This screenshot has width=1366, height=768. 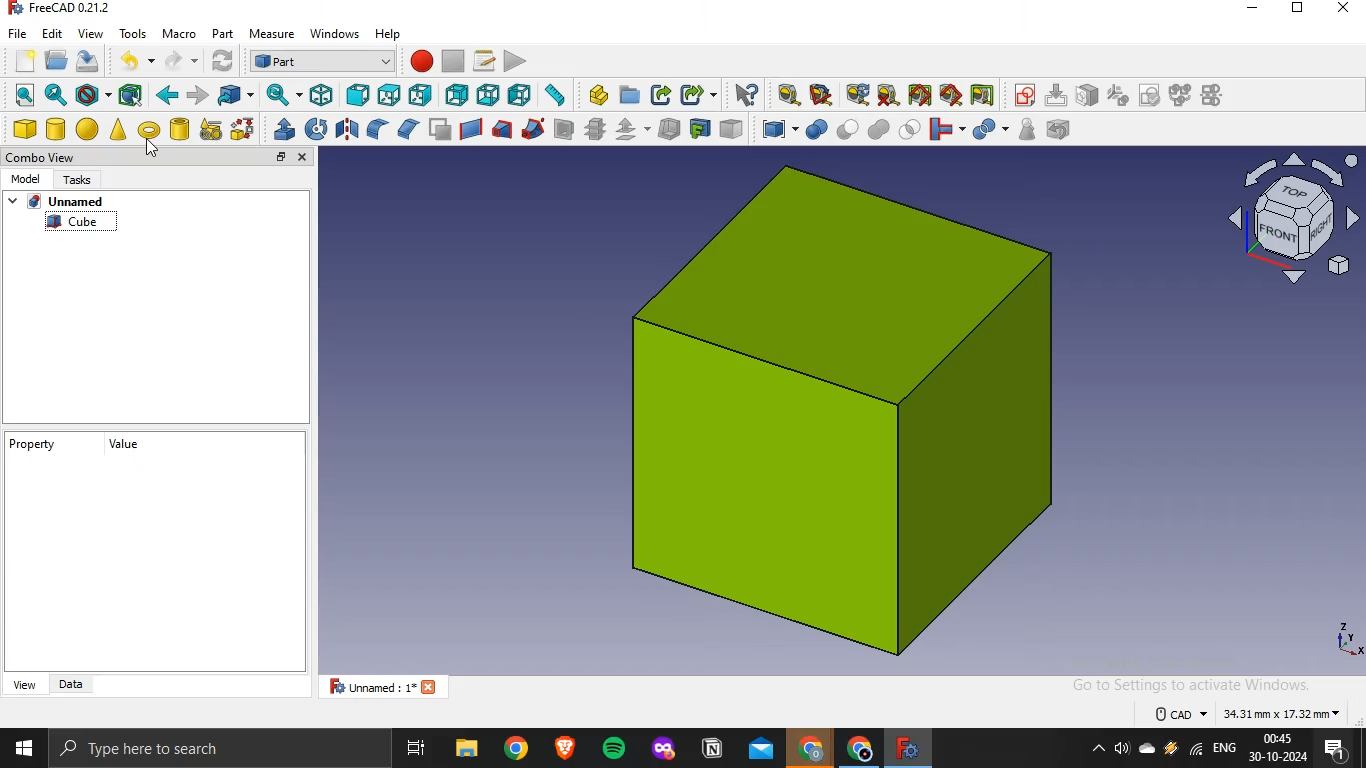 What do you see at coordinates (26, 686) in the screenshot?
I see `view` at bounding box center [26, 686].